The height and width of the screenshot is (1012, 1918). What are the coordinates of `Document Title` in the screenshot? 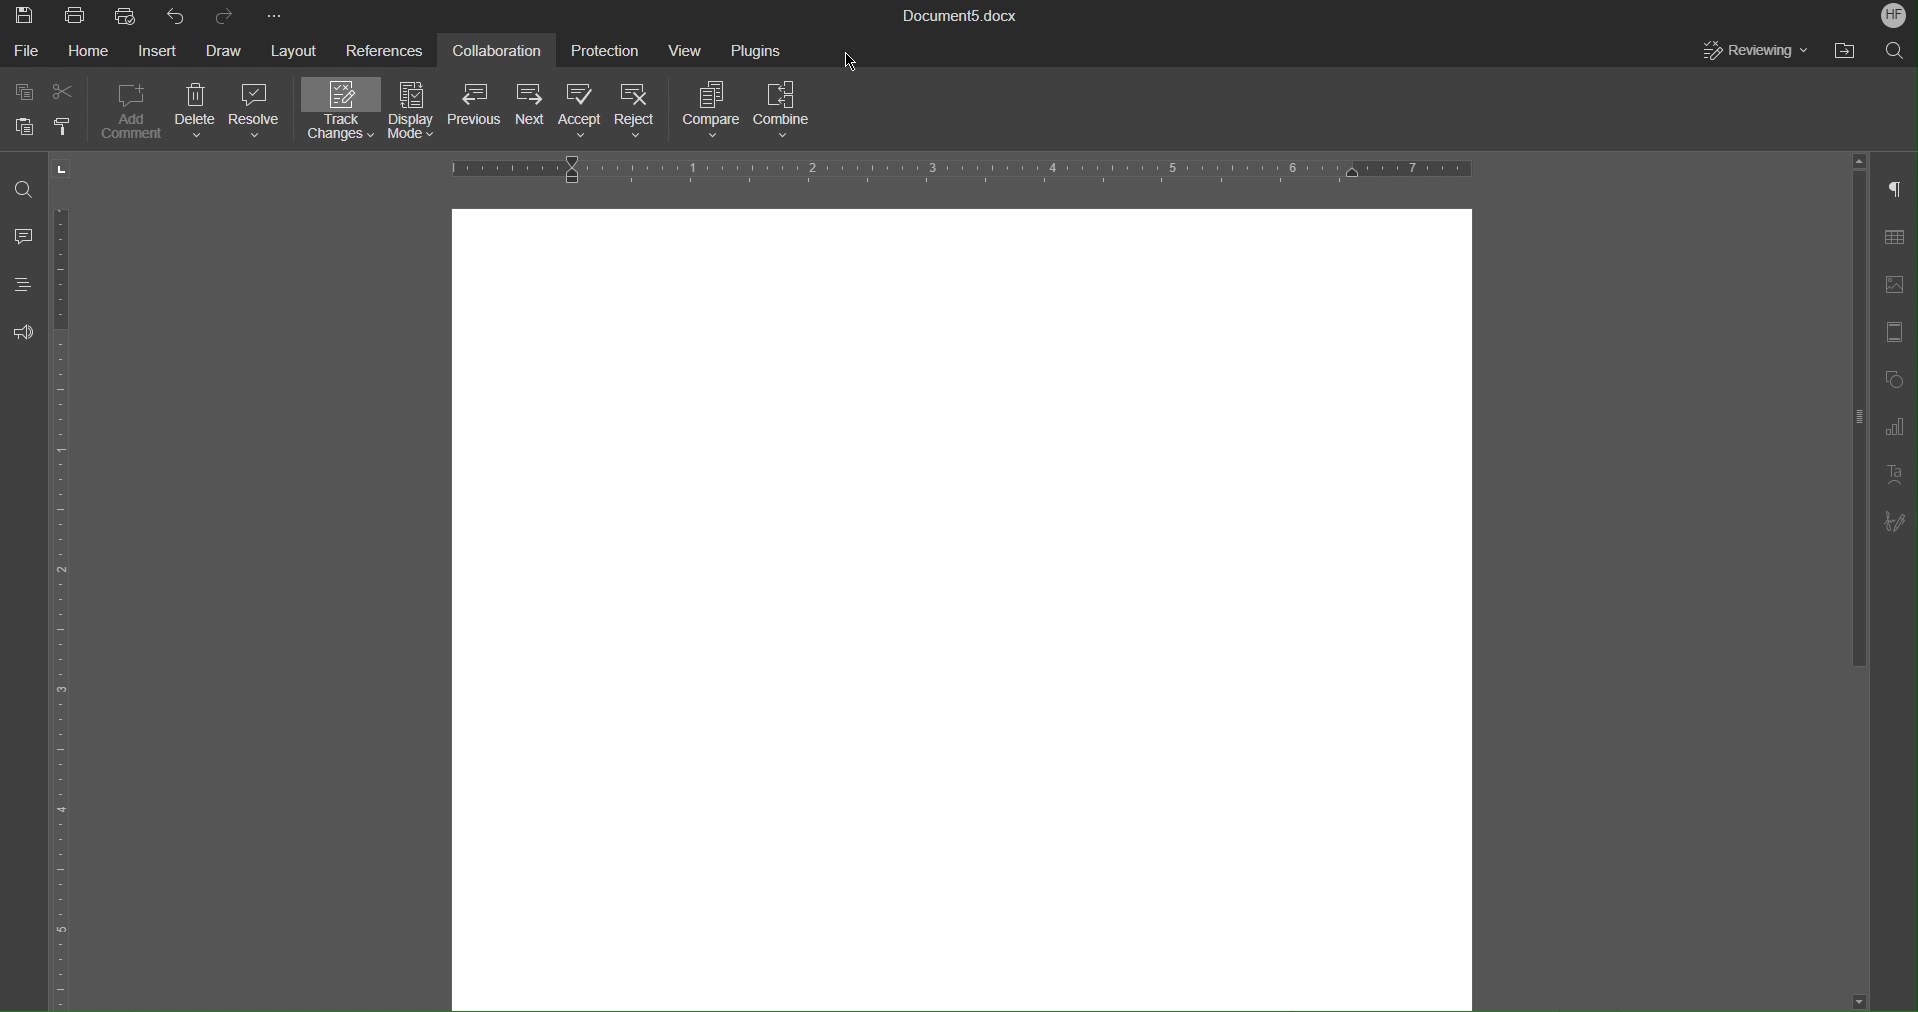 It's located at (958, 17).